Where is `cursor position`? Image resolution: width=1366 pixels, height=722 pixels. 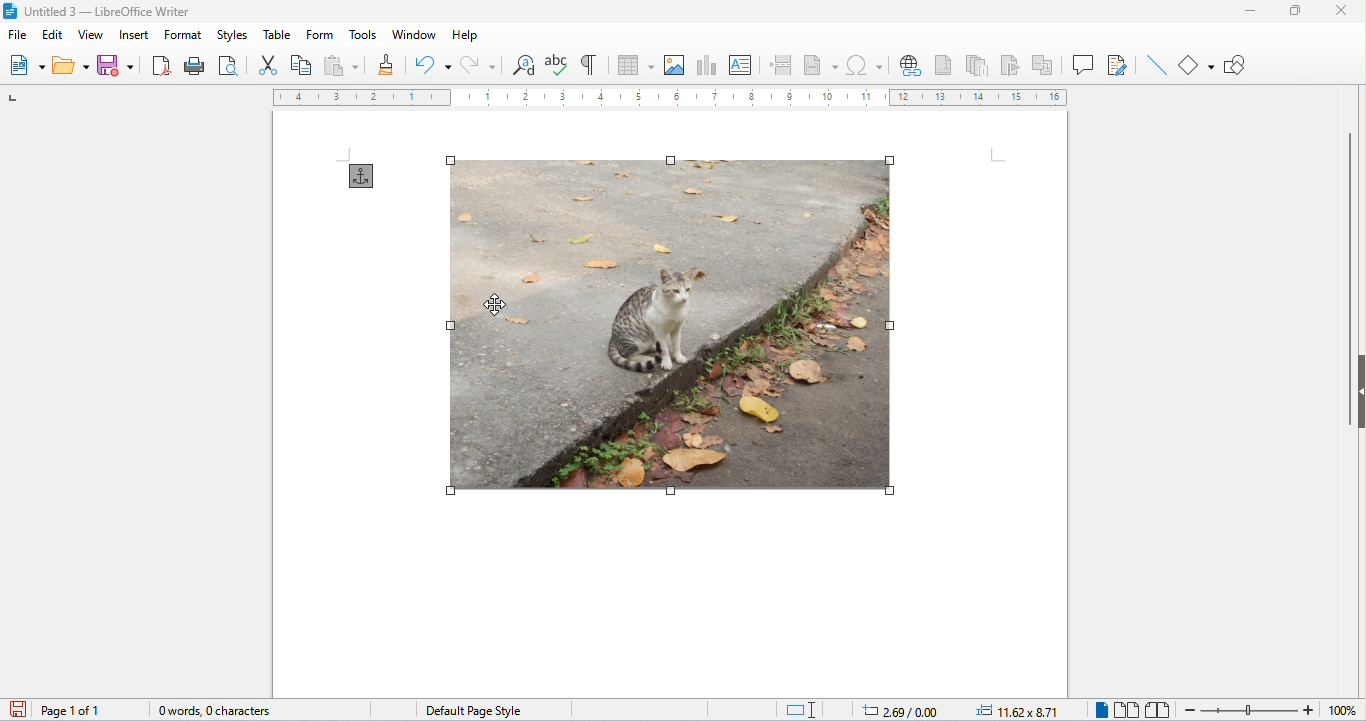 cursor position is located at coordinates (891, 709).